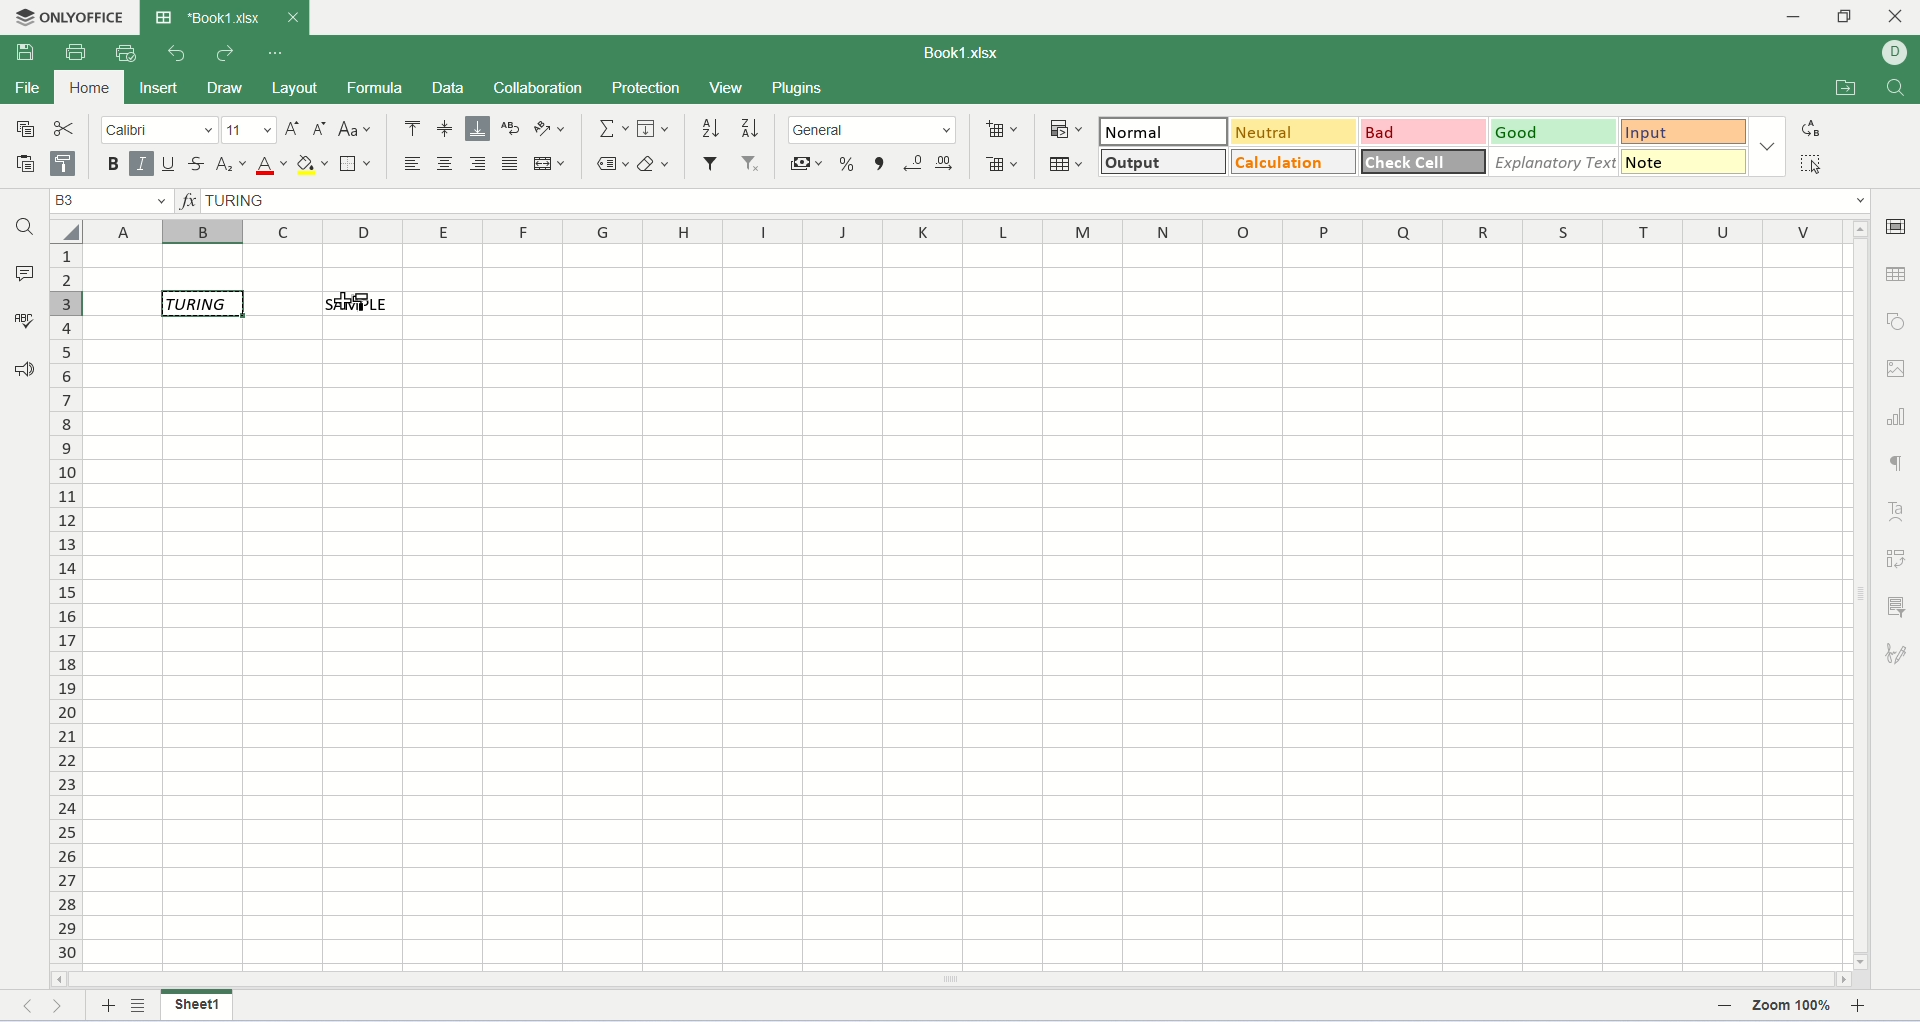  I want to click on currency style, so click(807, 167).